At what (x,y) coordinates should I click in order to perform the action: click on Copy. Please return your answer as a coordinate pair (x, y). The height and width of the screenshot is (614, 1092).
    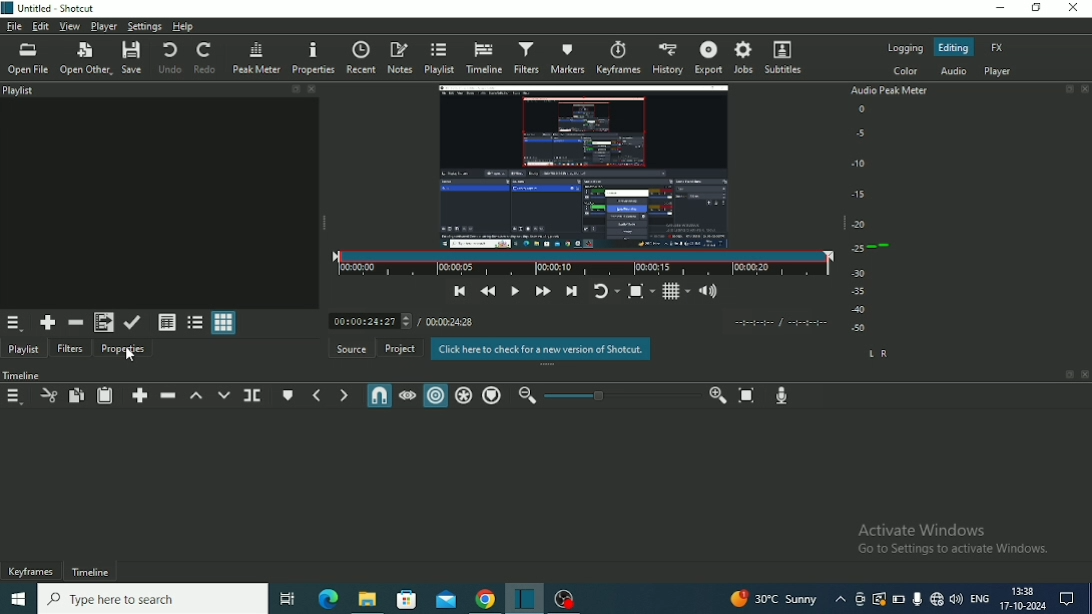
    Looking at the image, I should click on (75, 395).